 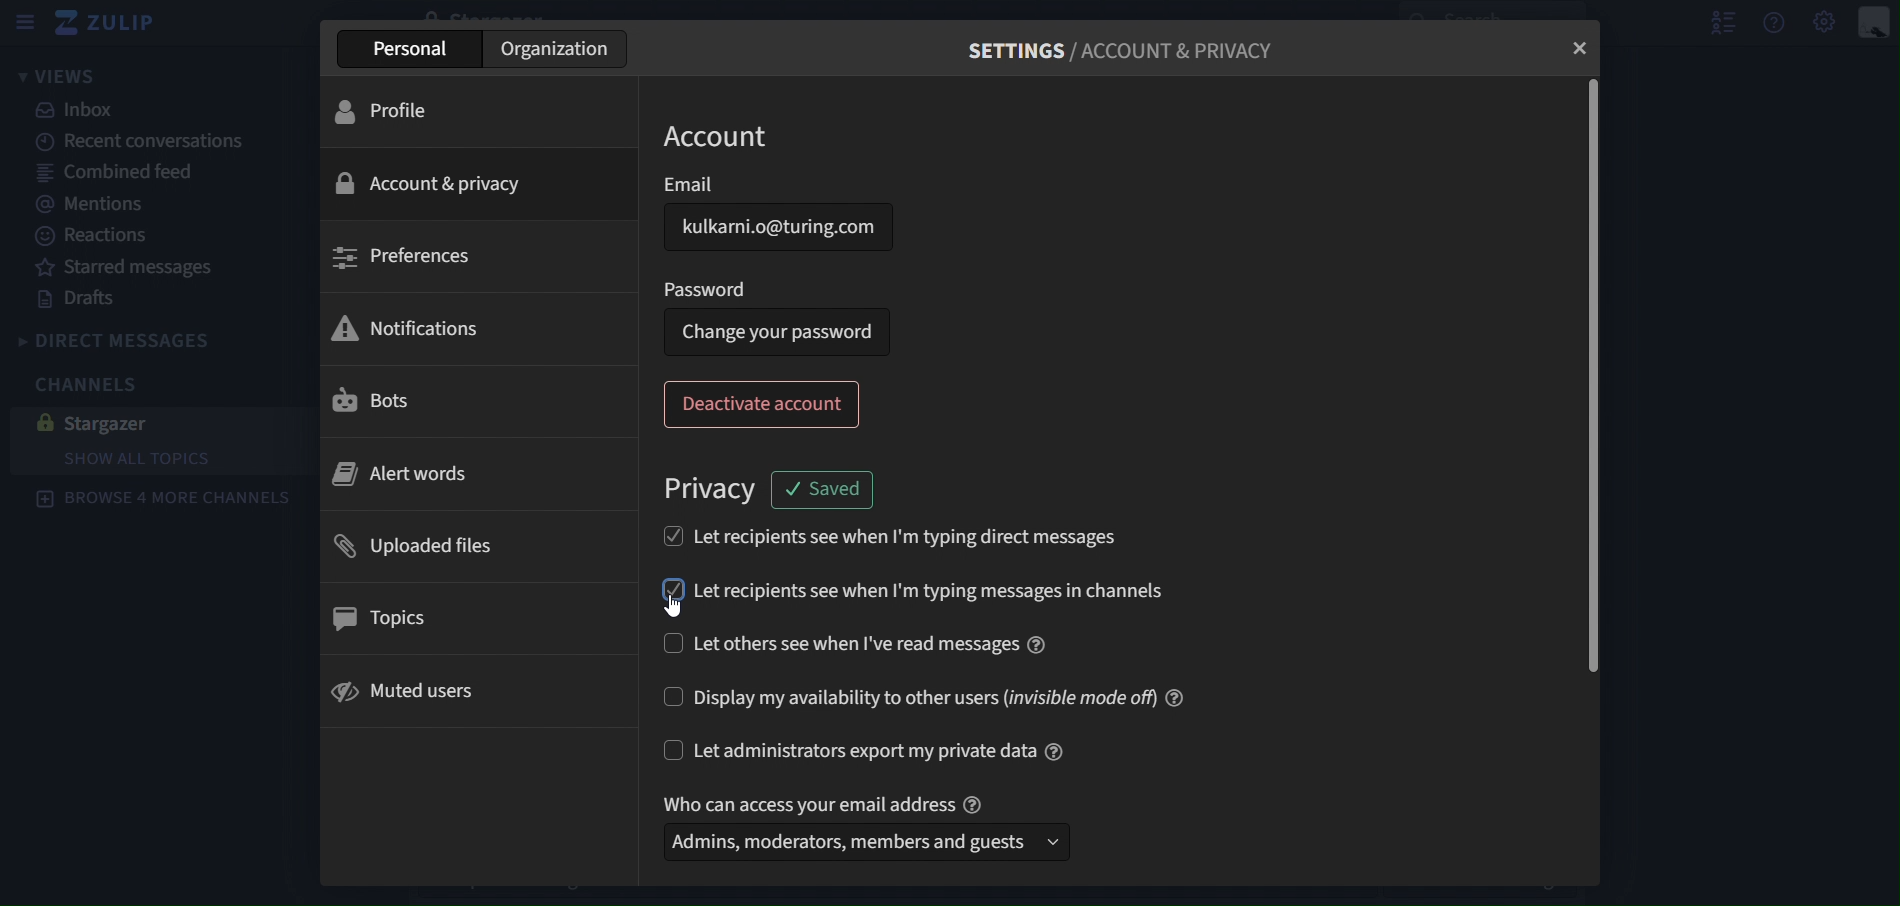 I want to click on email, so click(x=713, y=182).